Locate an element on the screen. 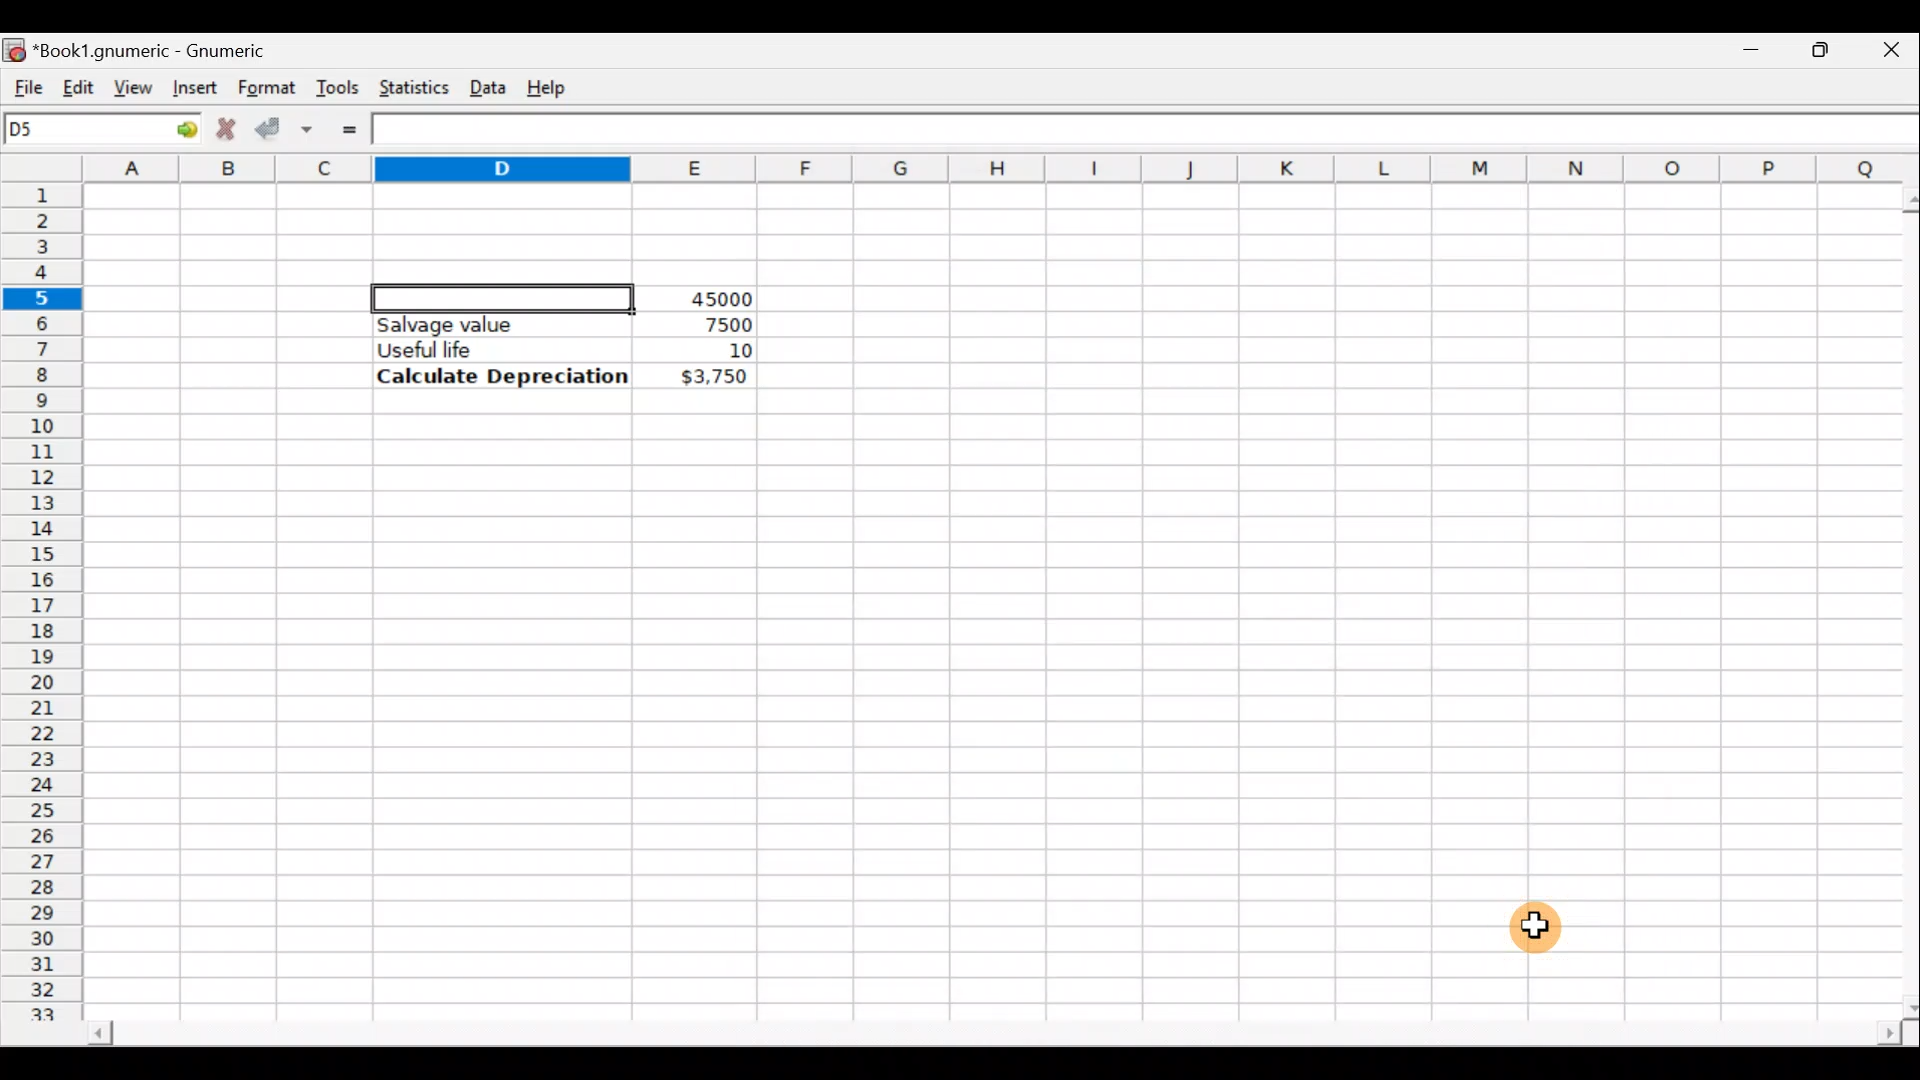 This screenshot has width=1920, height=1080. Format is located at coordinates (265, 88).